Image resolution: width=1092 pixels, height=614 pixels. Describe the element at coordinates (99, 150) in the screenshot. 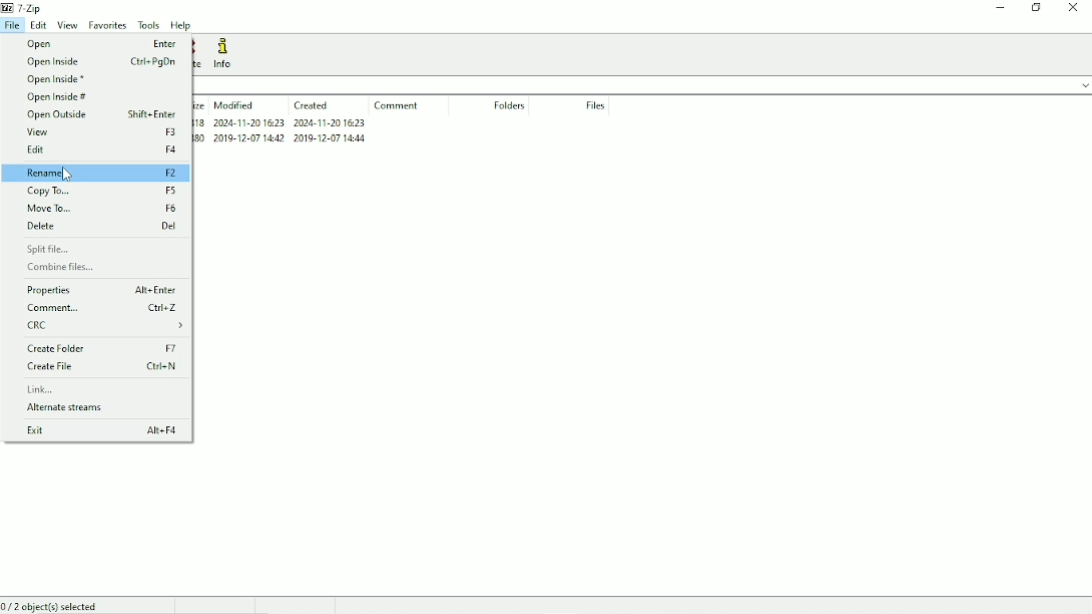

I see `Edit` at that location.